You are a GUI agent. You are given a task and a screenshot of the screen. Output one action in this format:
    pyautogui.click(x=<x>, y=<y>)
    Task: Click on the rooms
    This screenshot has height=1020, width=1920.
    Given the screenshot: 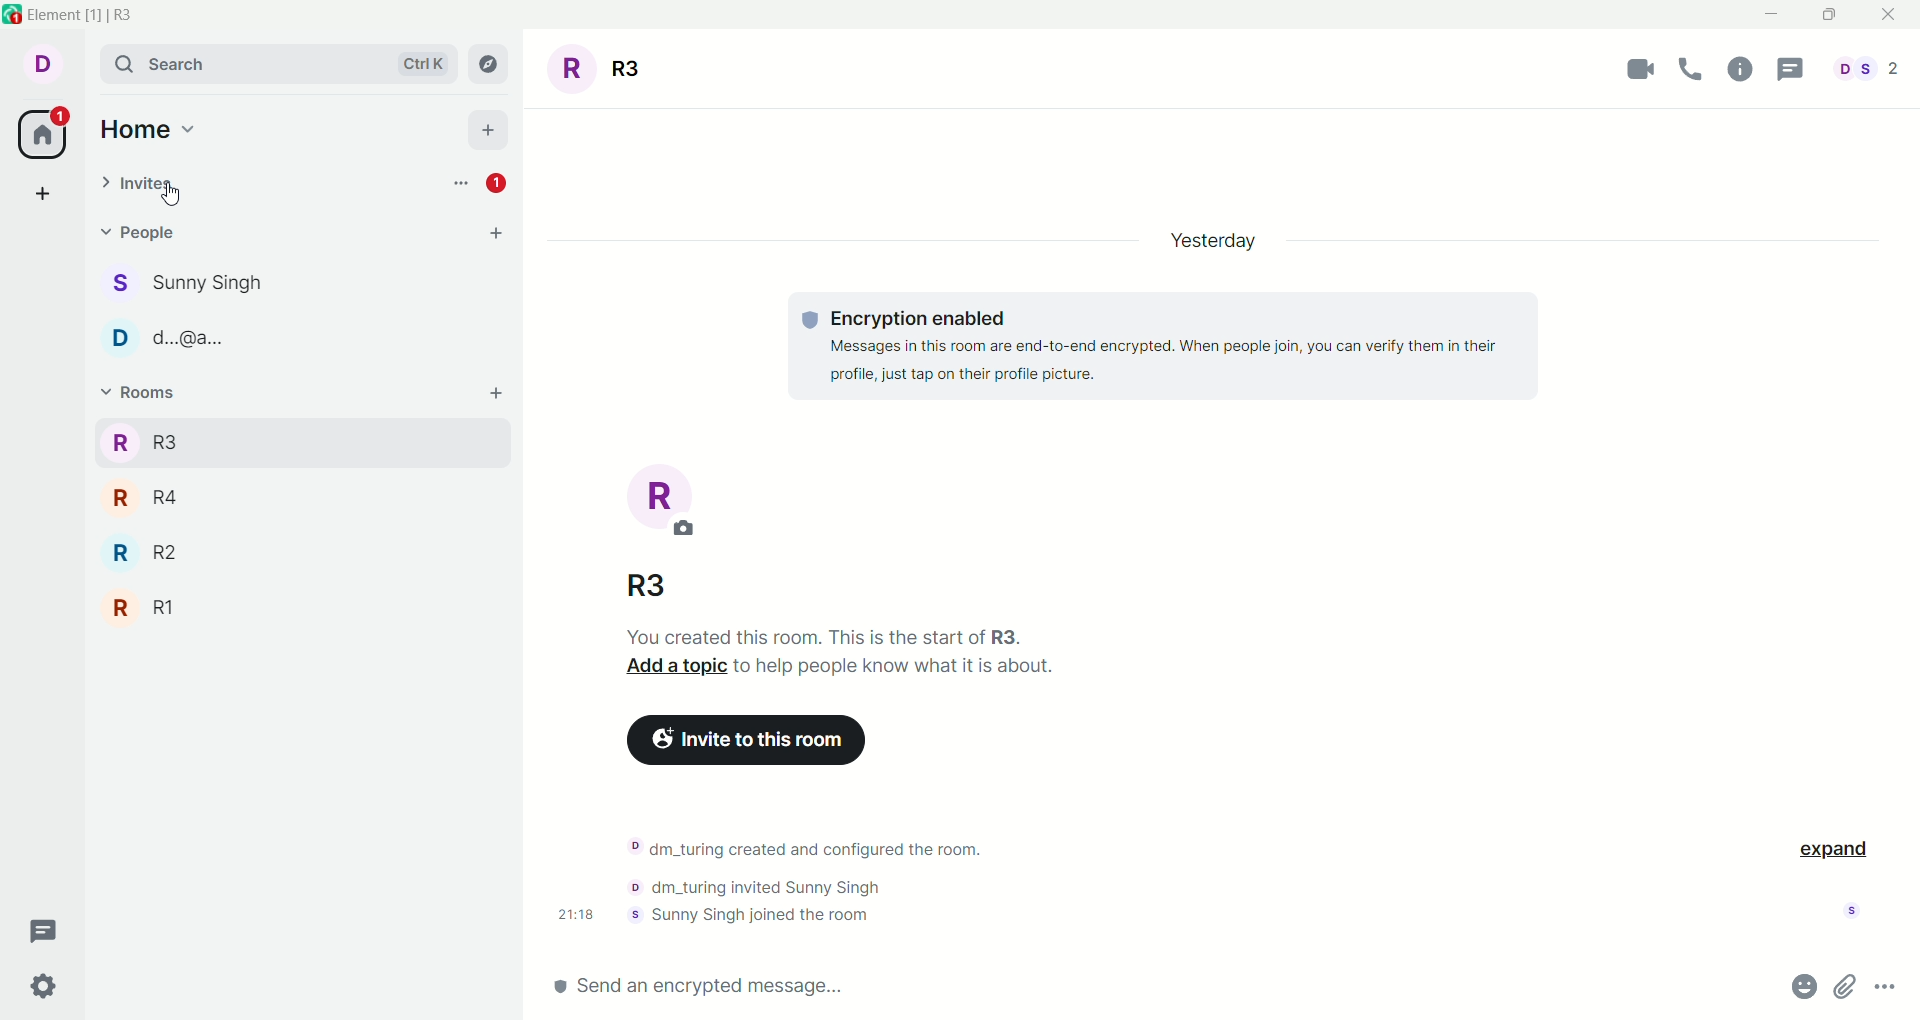 What is the action you would take?
    pyautogui.click(x=140, y=393)
    